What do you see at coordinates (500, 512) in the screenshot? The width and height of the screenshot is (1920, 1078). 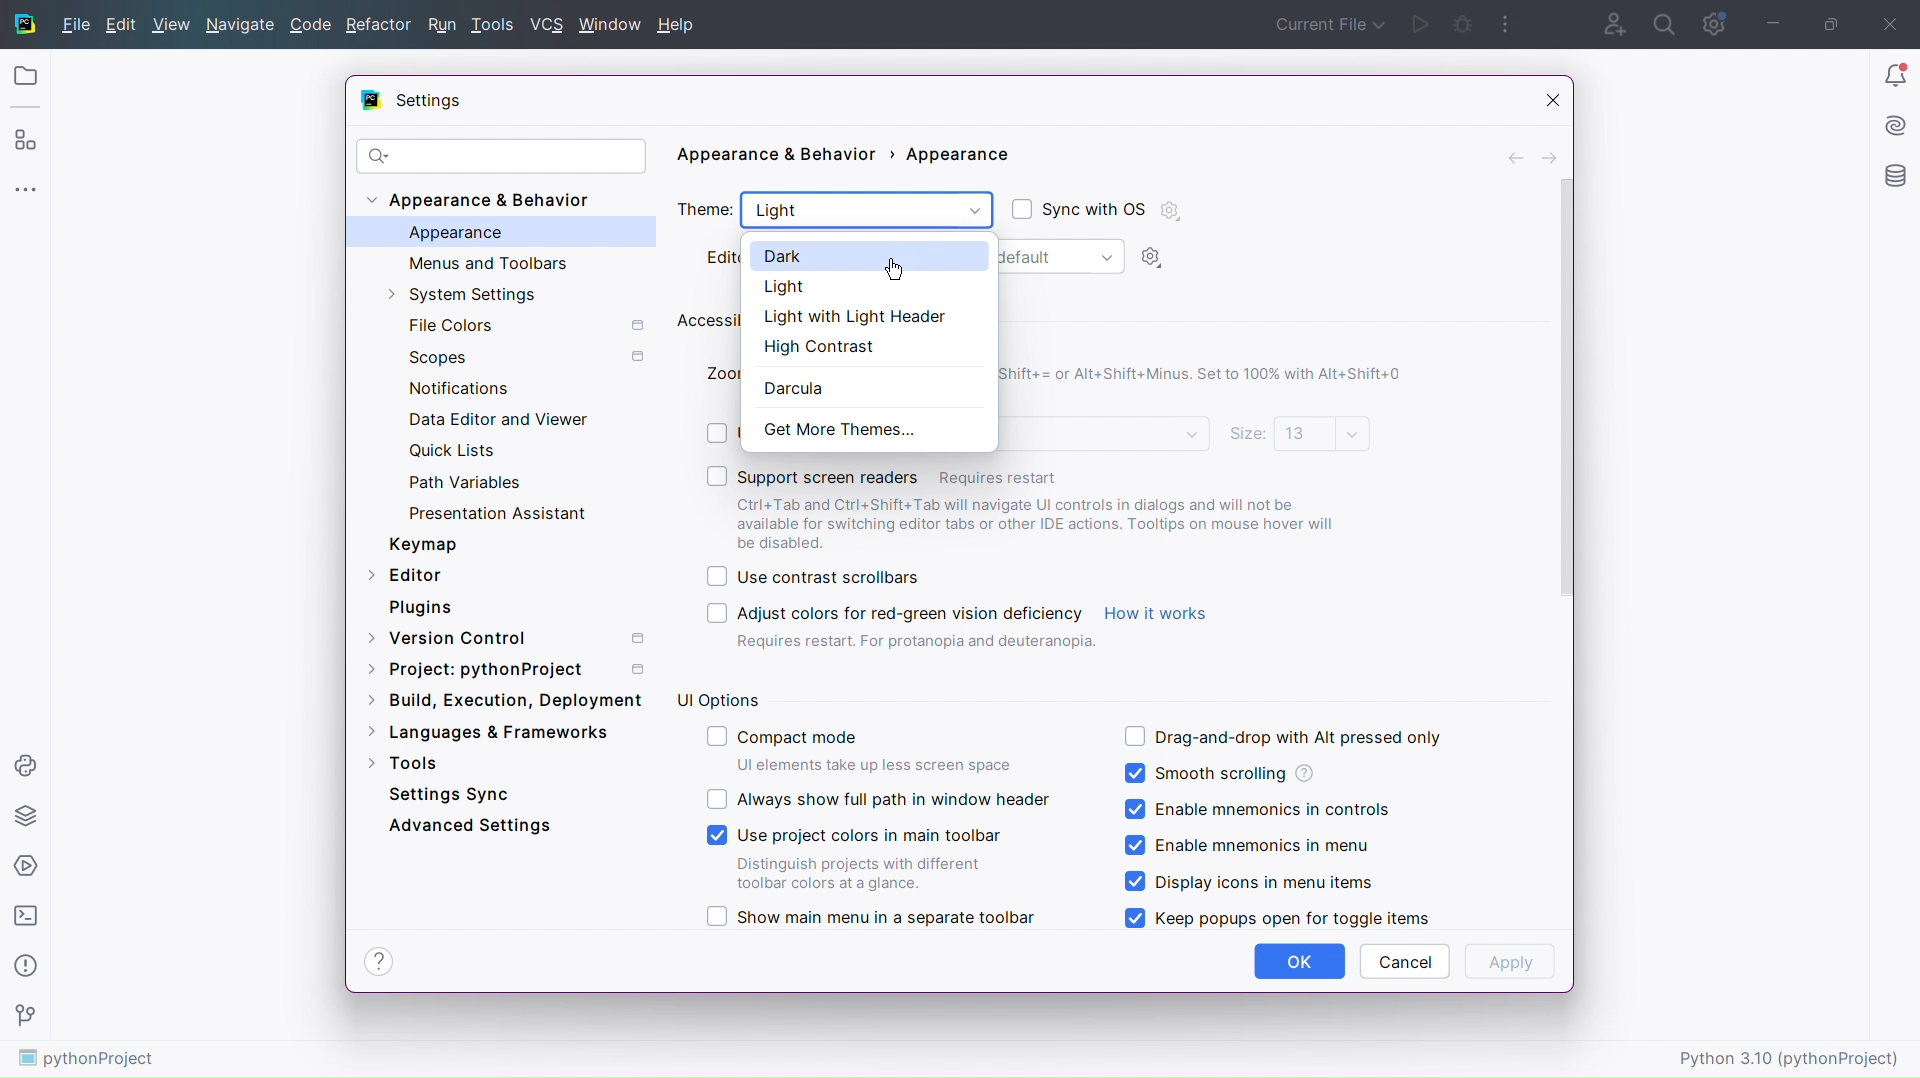 I see `Presentation Assistant` at bounding box center [500, 512].